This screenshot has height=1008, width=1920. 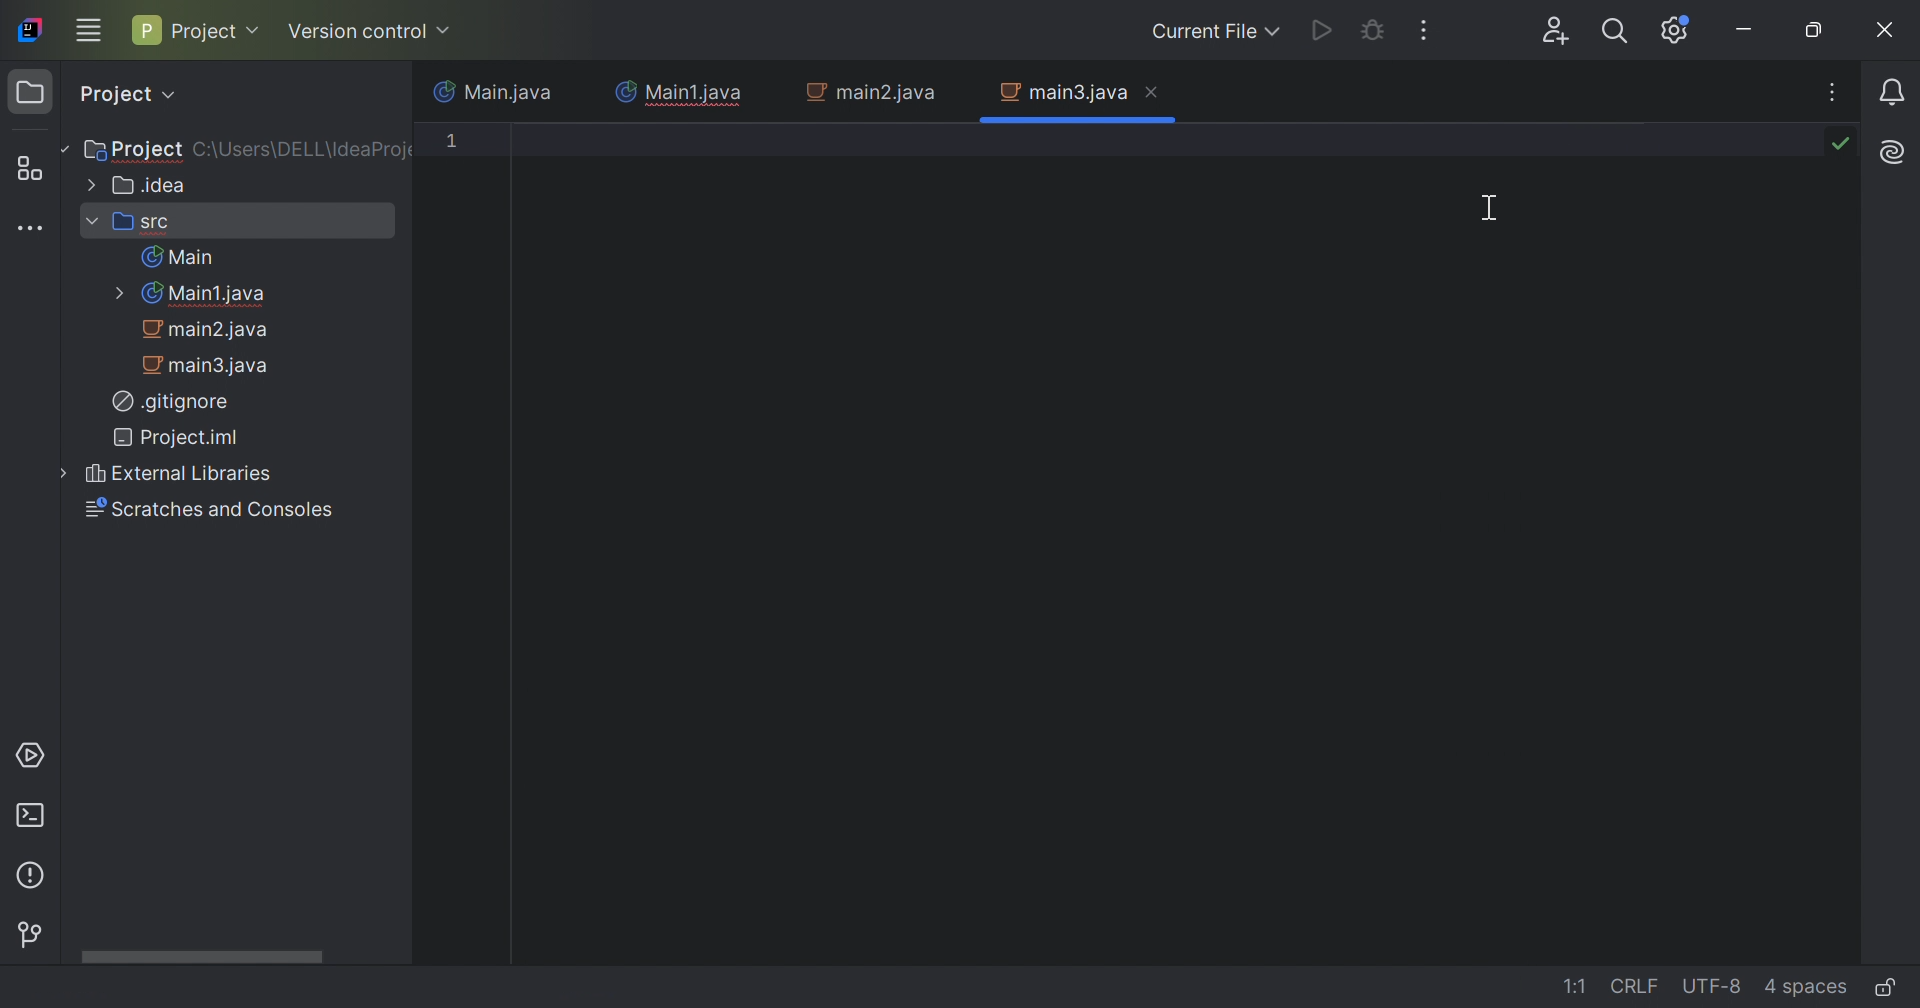 I want to click on Restore down, so click(x=1817, y=30).